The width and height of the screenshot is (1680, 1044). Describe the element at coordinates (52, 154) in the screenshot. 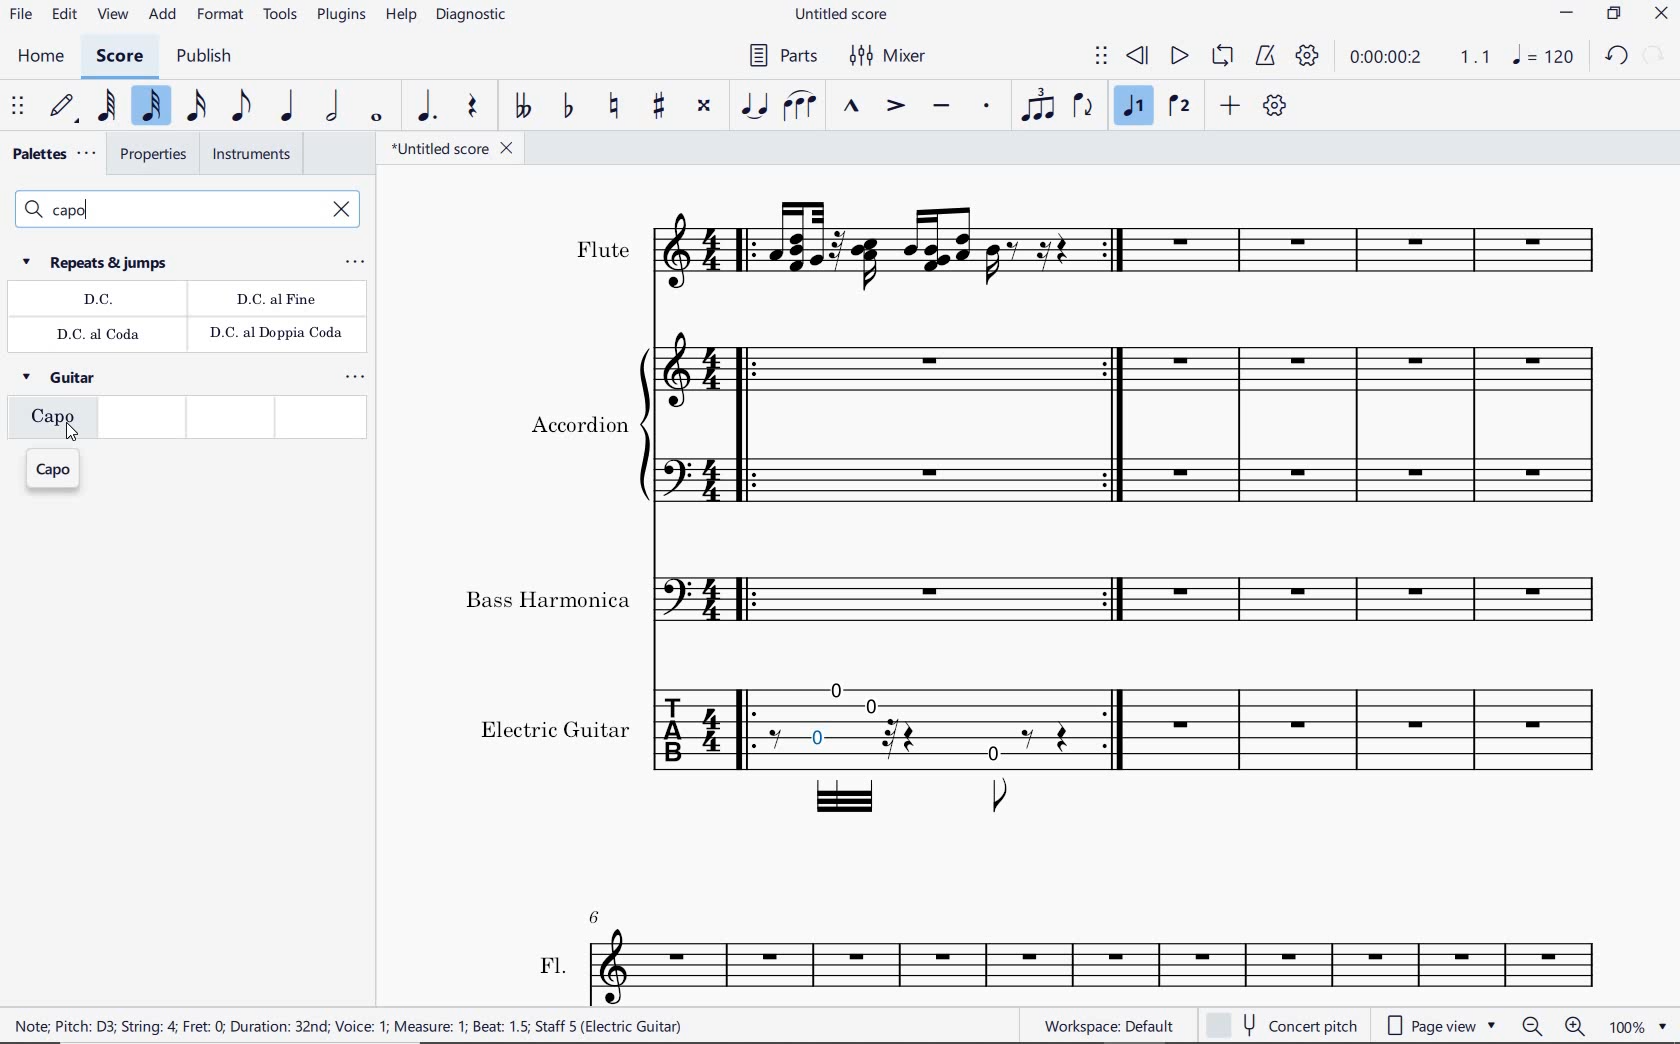

I see `palettes` at that location.